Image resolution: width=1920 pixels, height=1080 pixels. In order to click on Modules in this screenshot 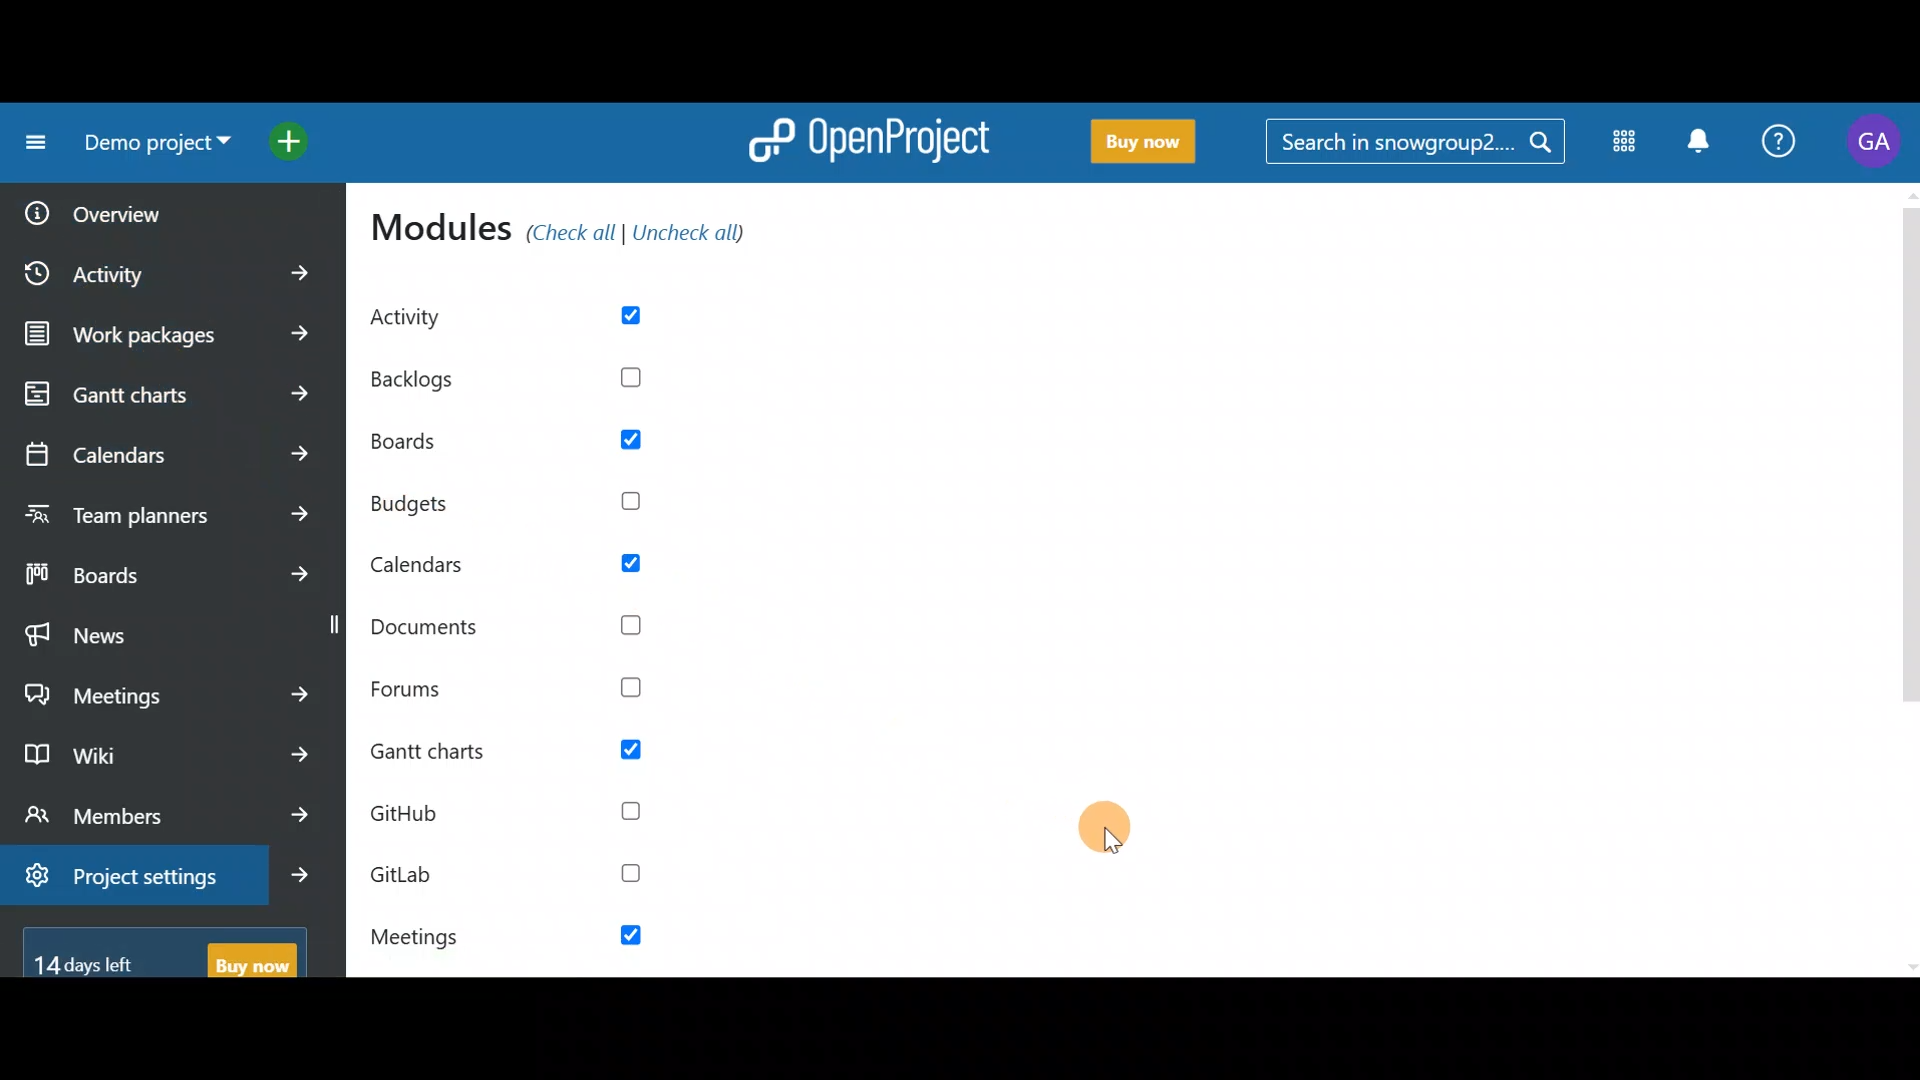, I will do `click(1627, 142)`.